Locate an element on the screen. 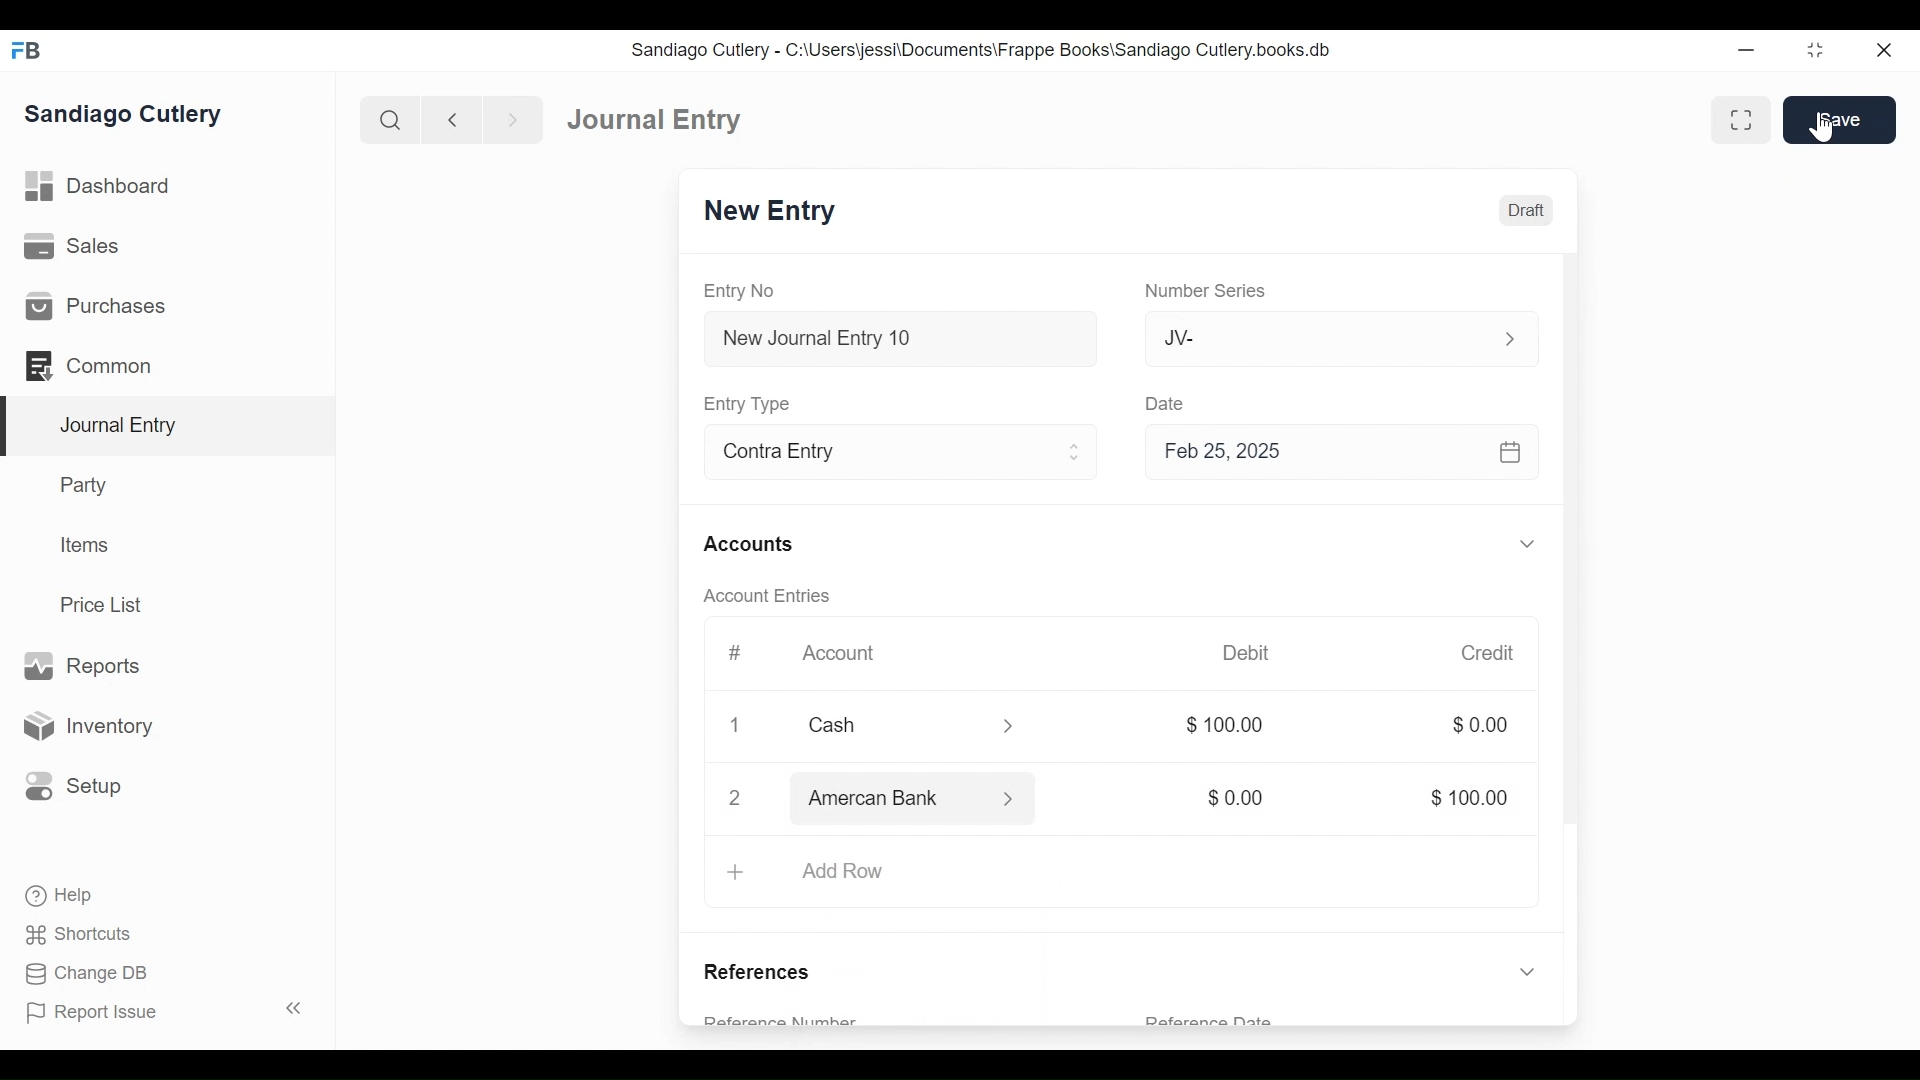 The height and width of the screenshot is (1080, 1920). Account is located at coordinates (841, 655).